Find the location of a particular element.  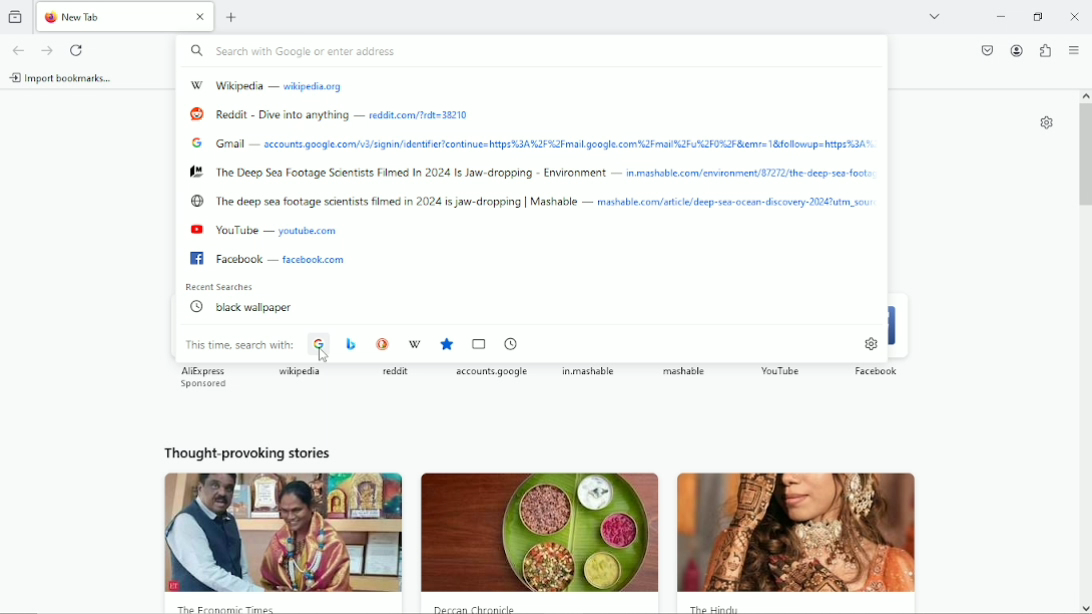

save to pocket is located at coordinates (988, 50).